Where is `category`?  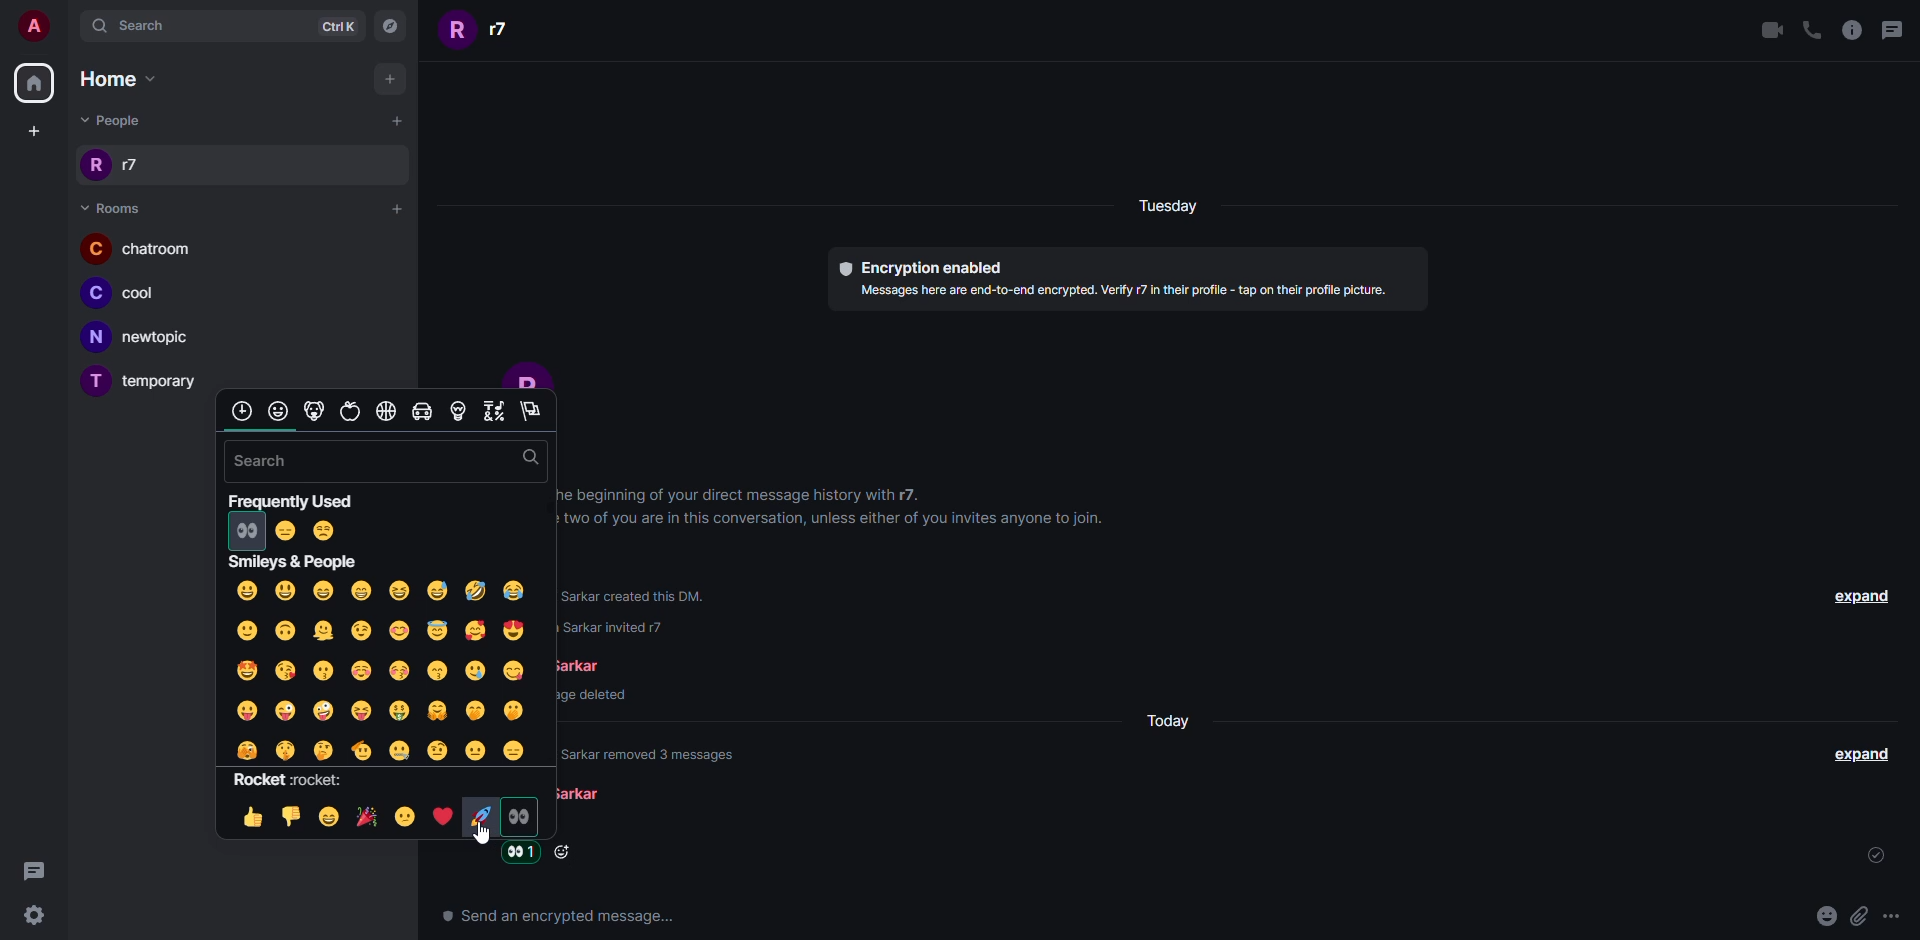 category is located at coordinates (459, 412).